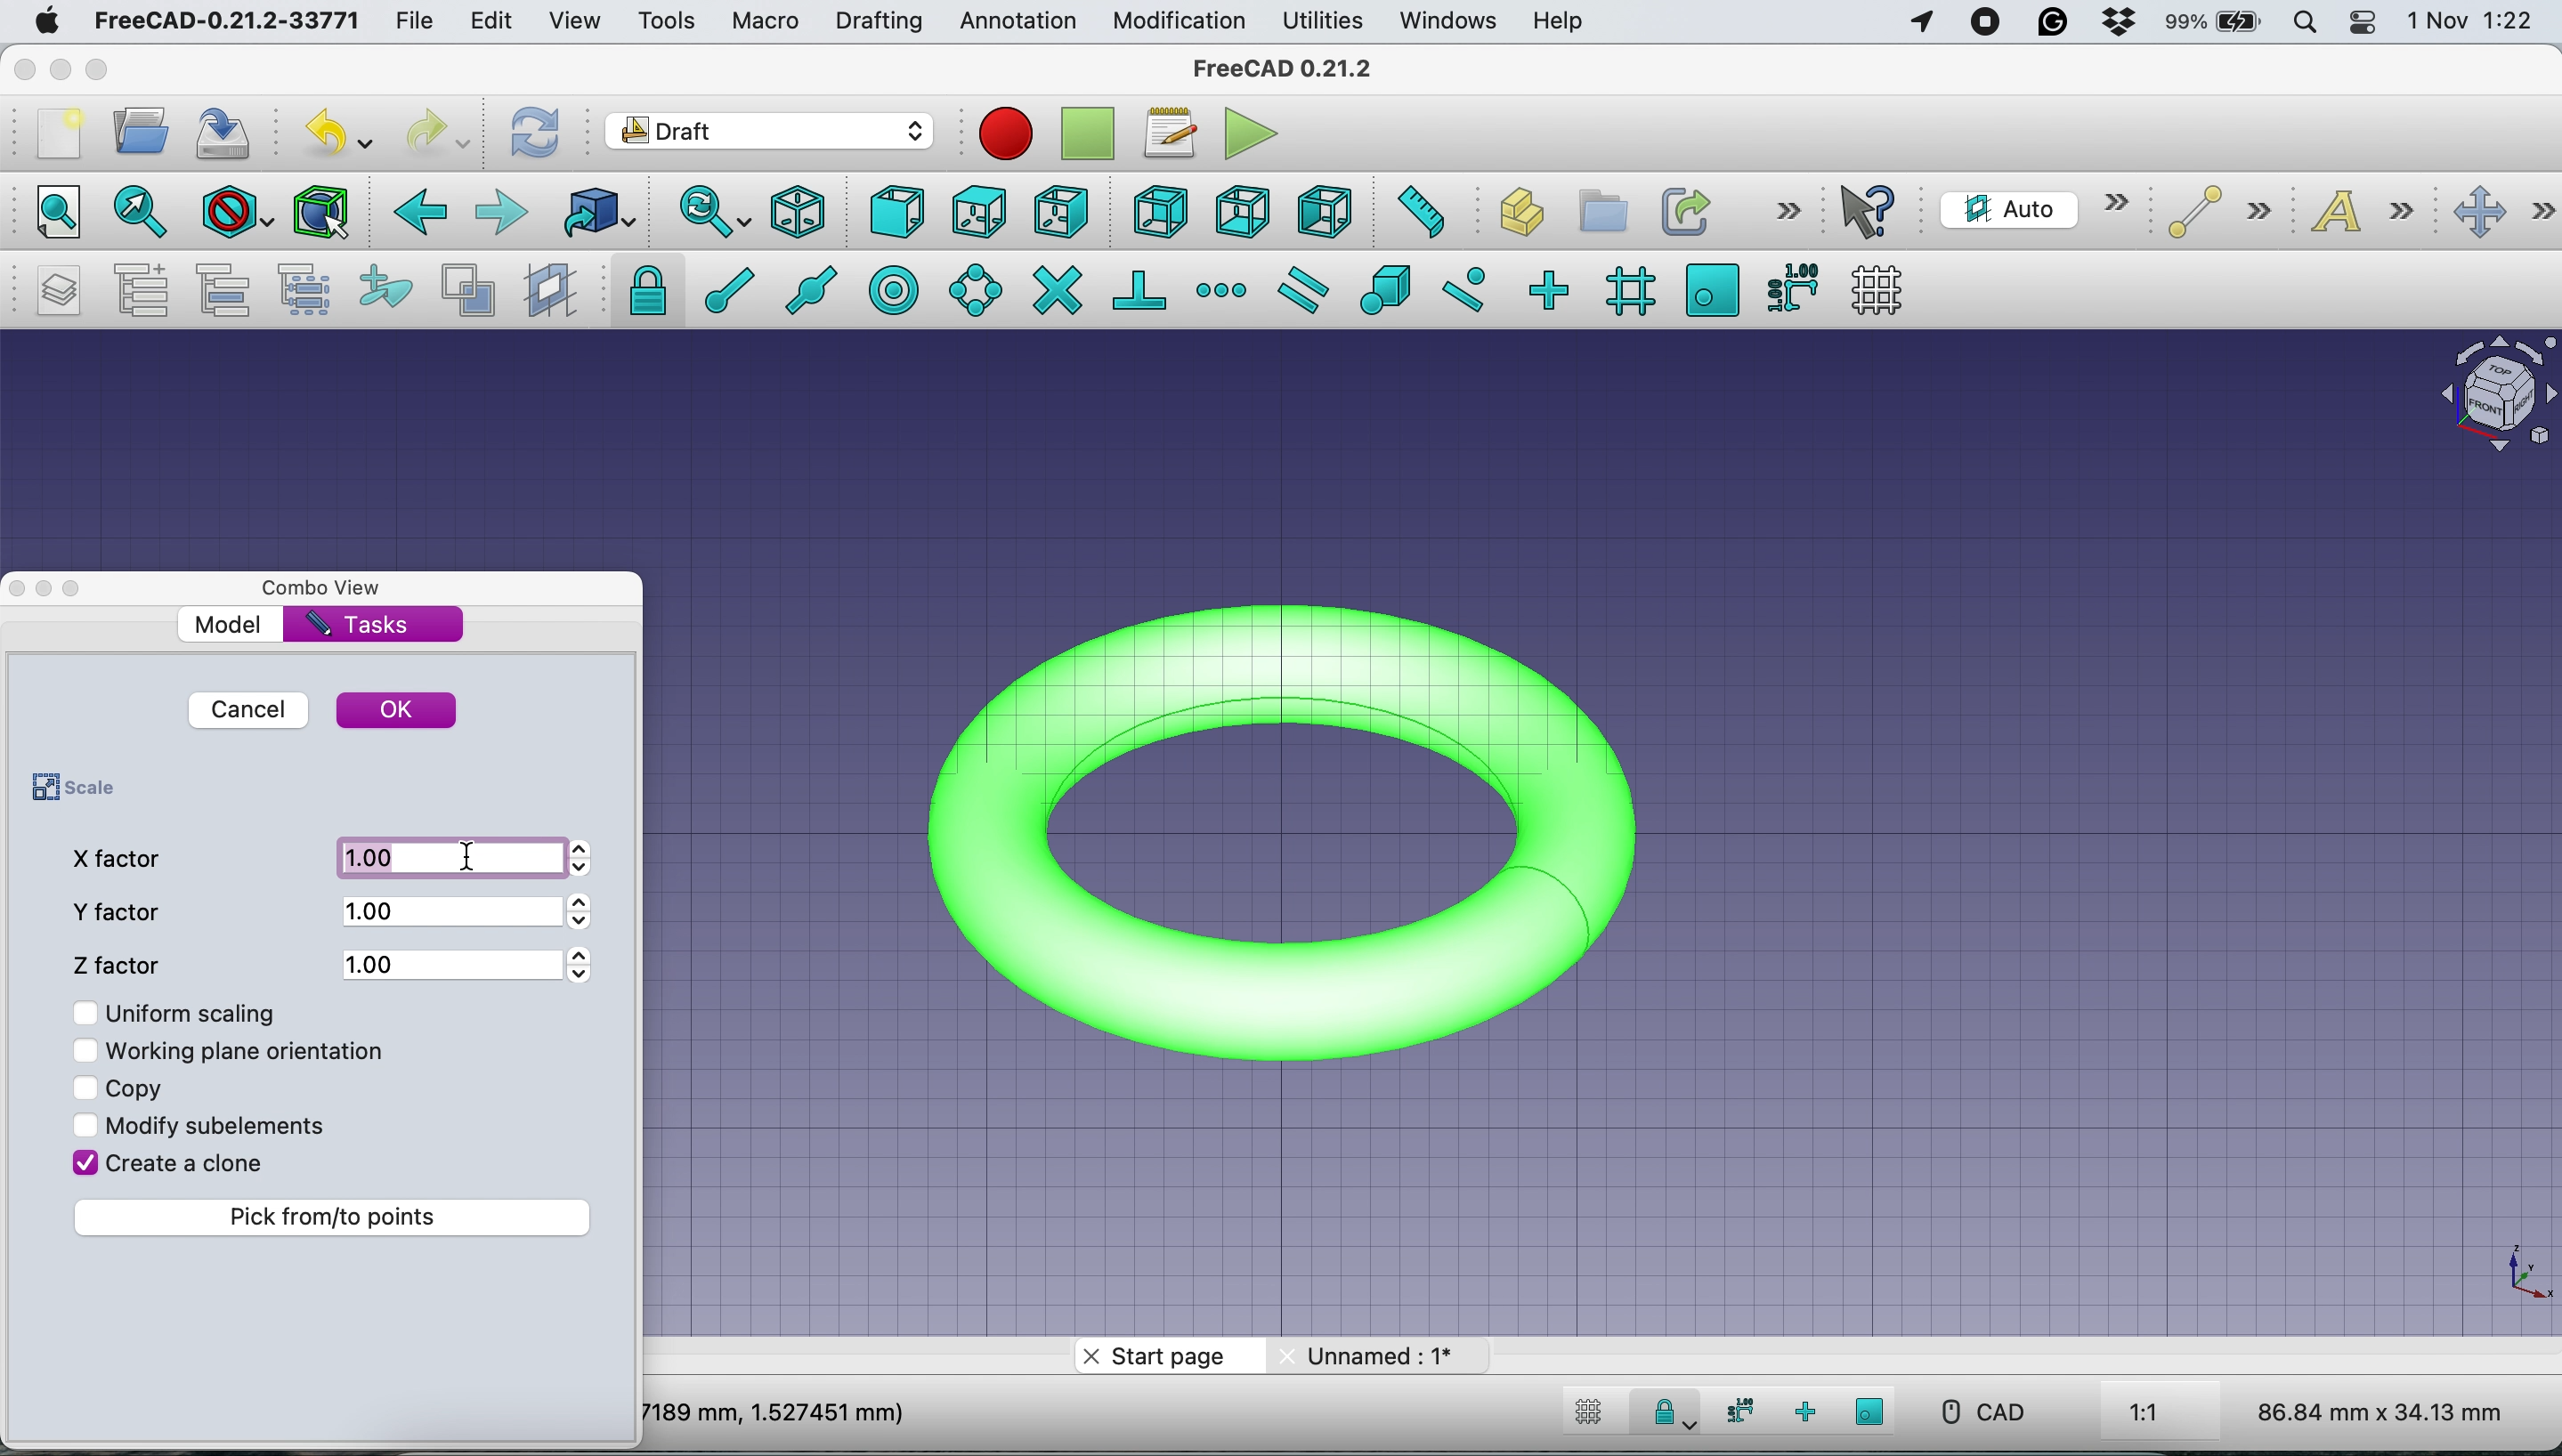 The height and width of the screenshot is (1456, 2562). What do you see at coordinates (1597, 208) in the screenshot?
I see `create group` at bounding box center [1597, 208].